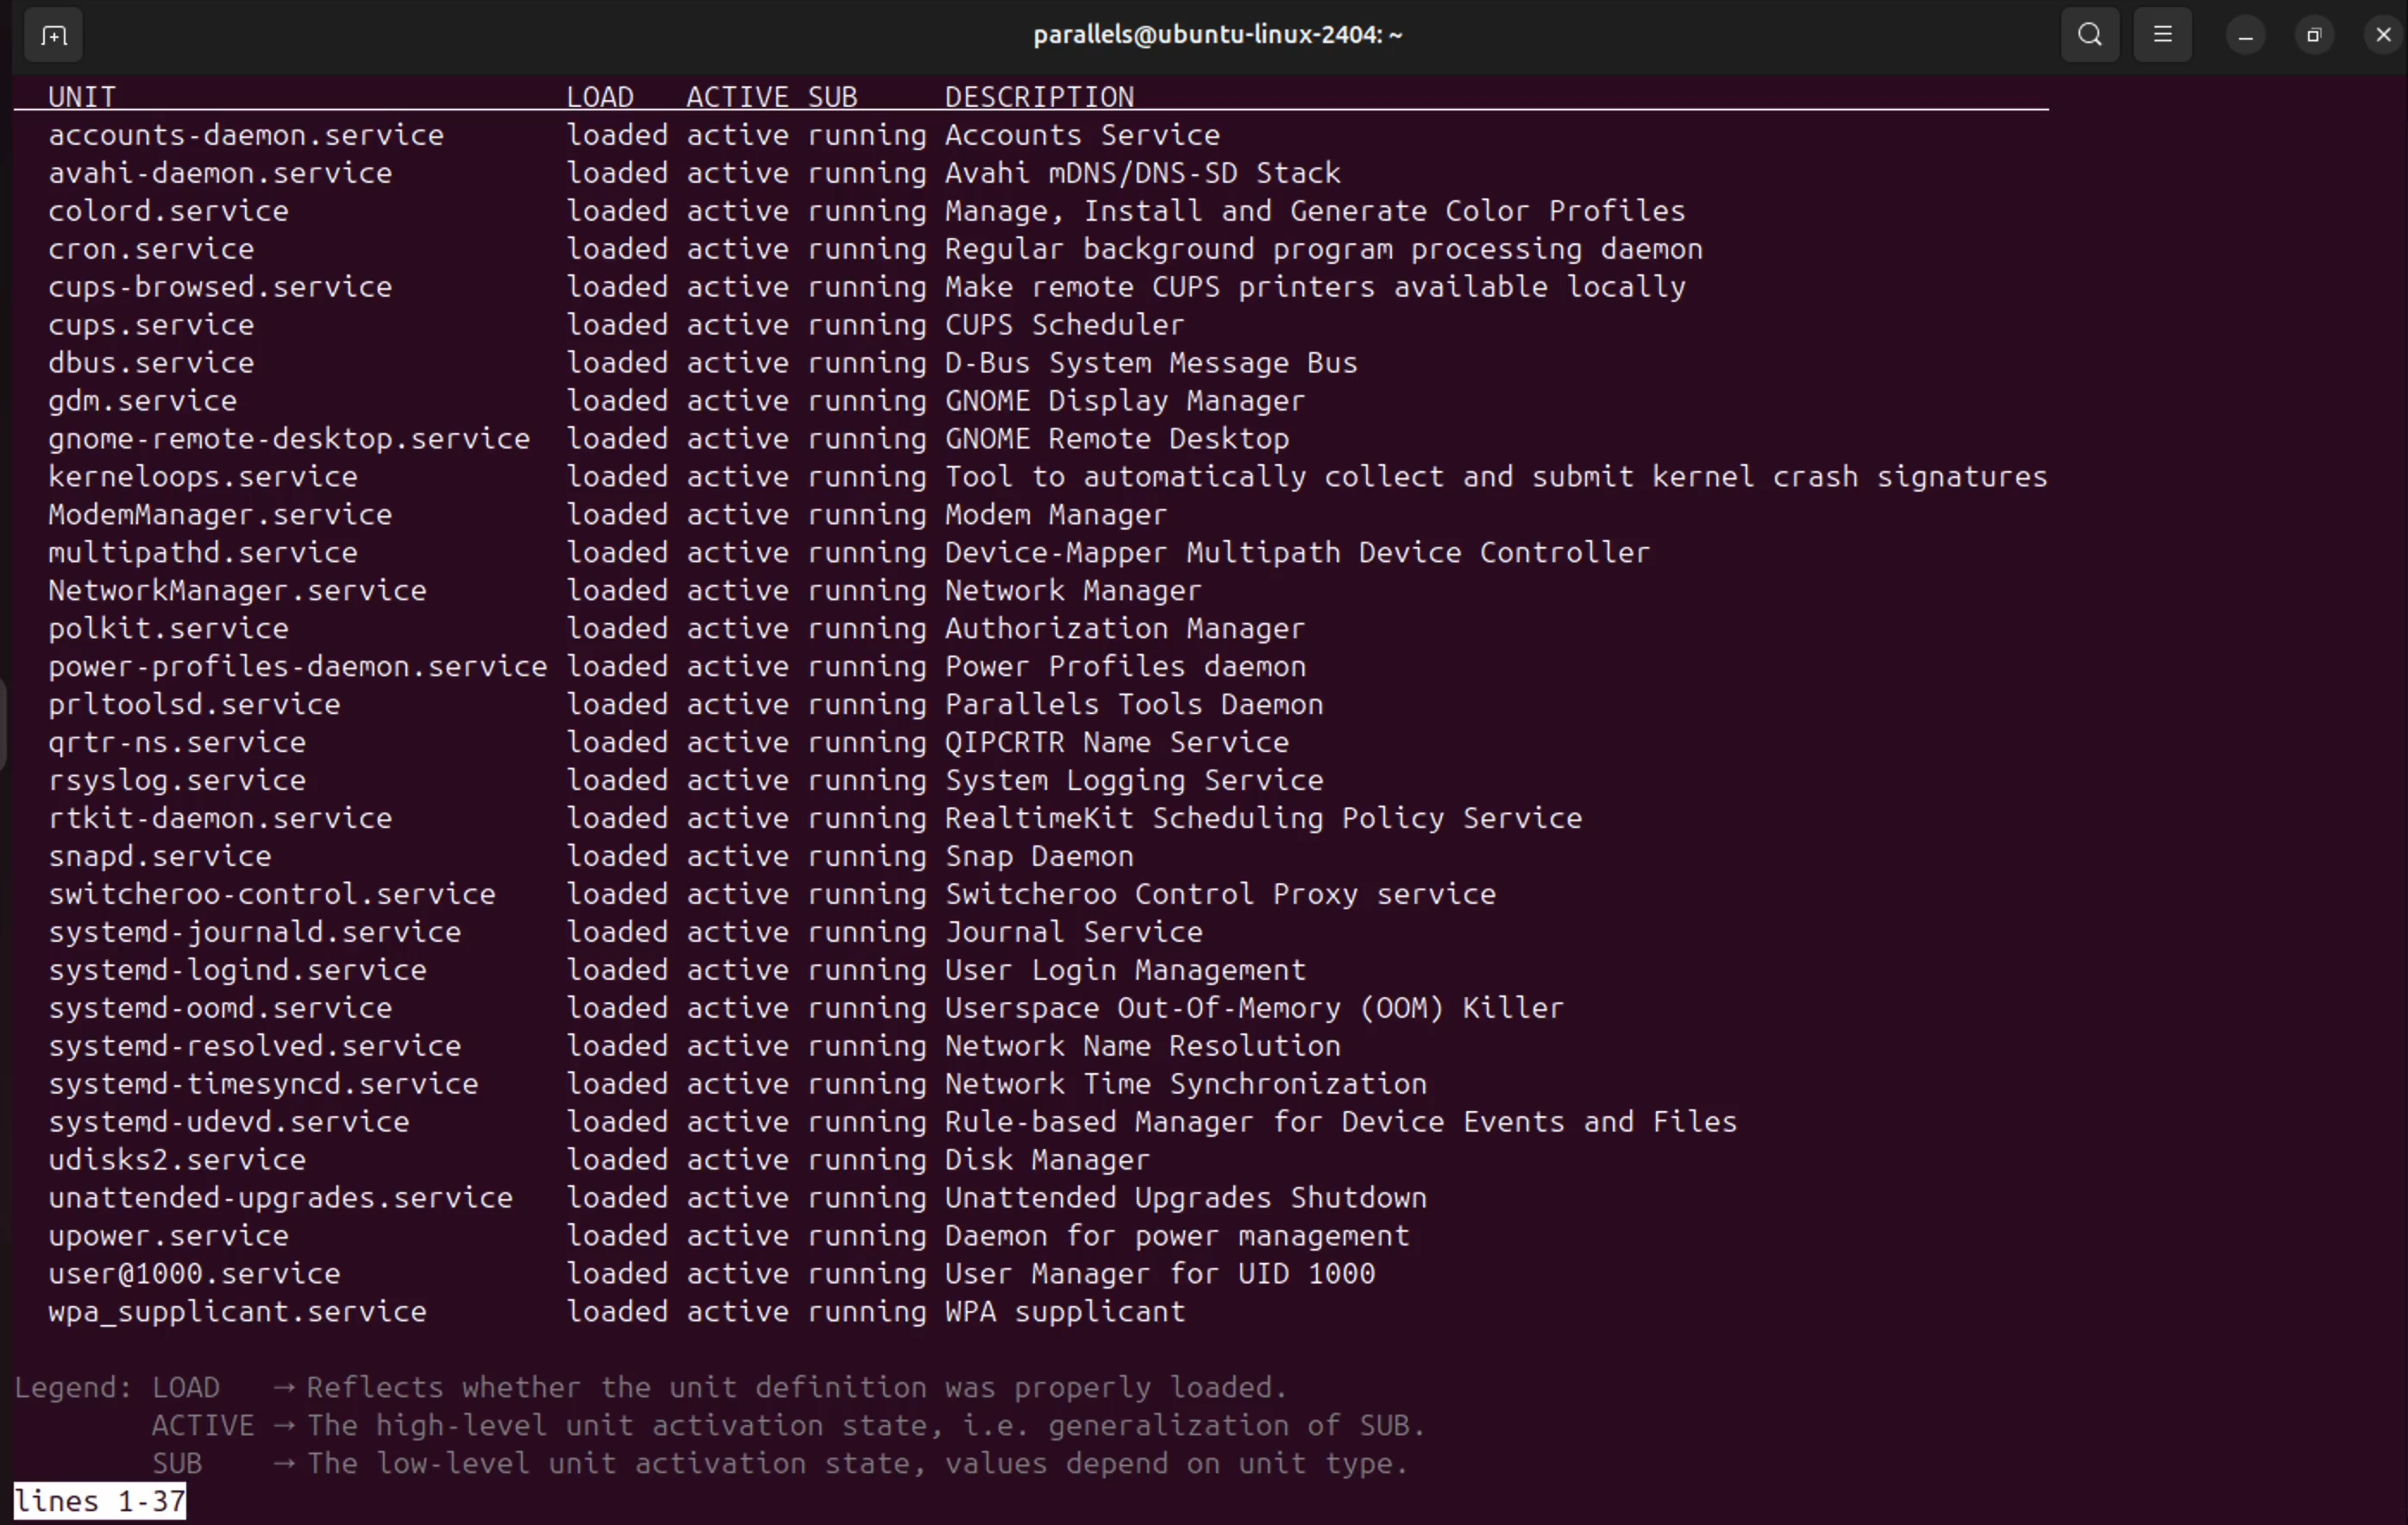 This screenshot has height=1525, width=2408. Describe the element at coordinates (235, 479) in the screenshot. I see `kernel loops` at that location.